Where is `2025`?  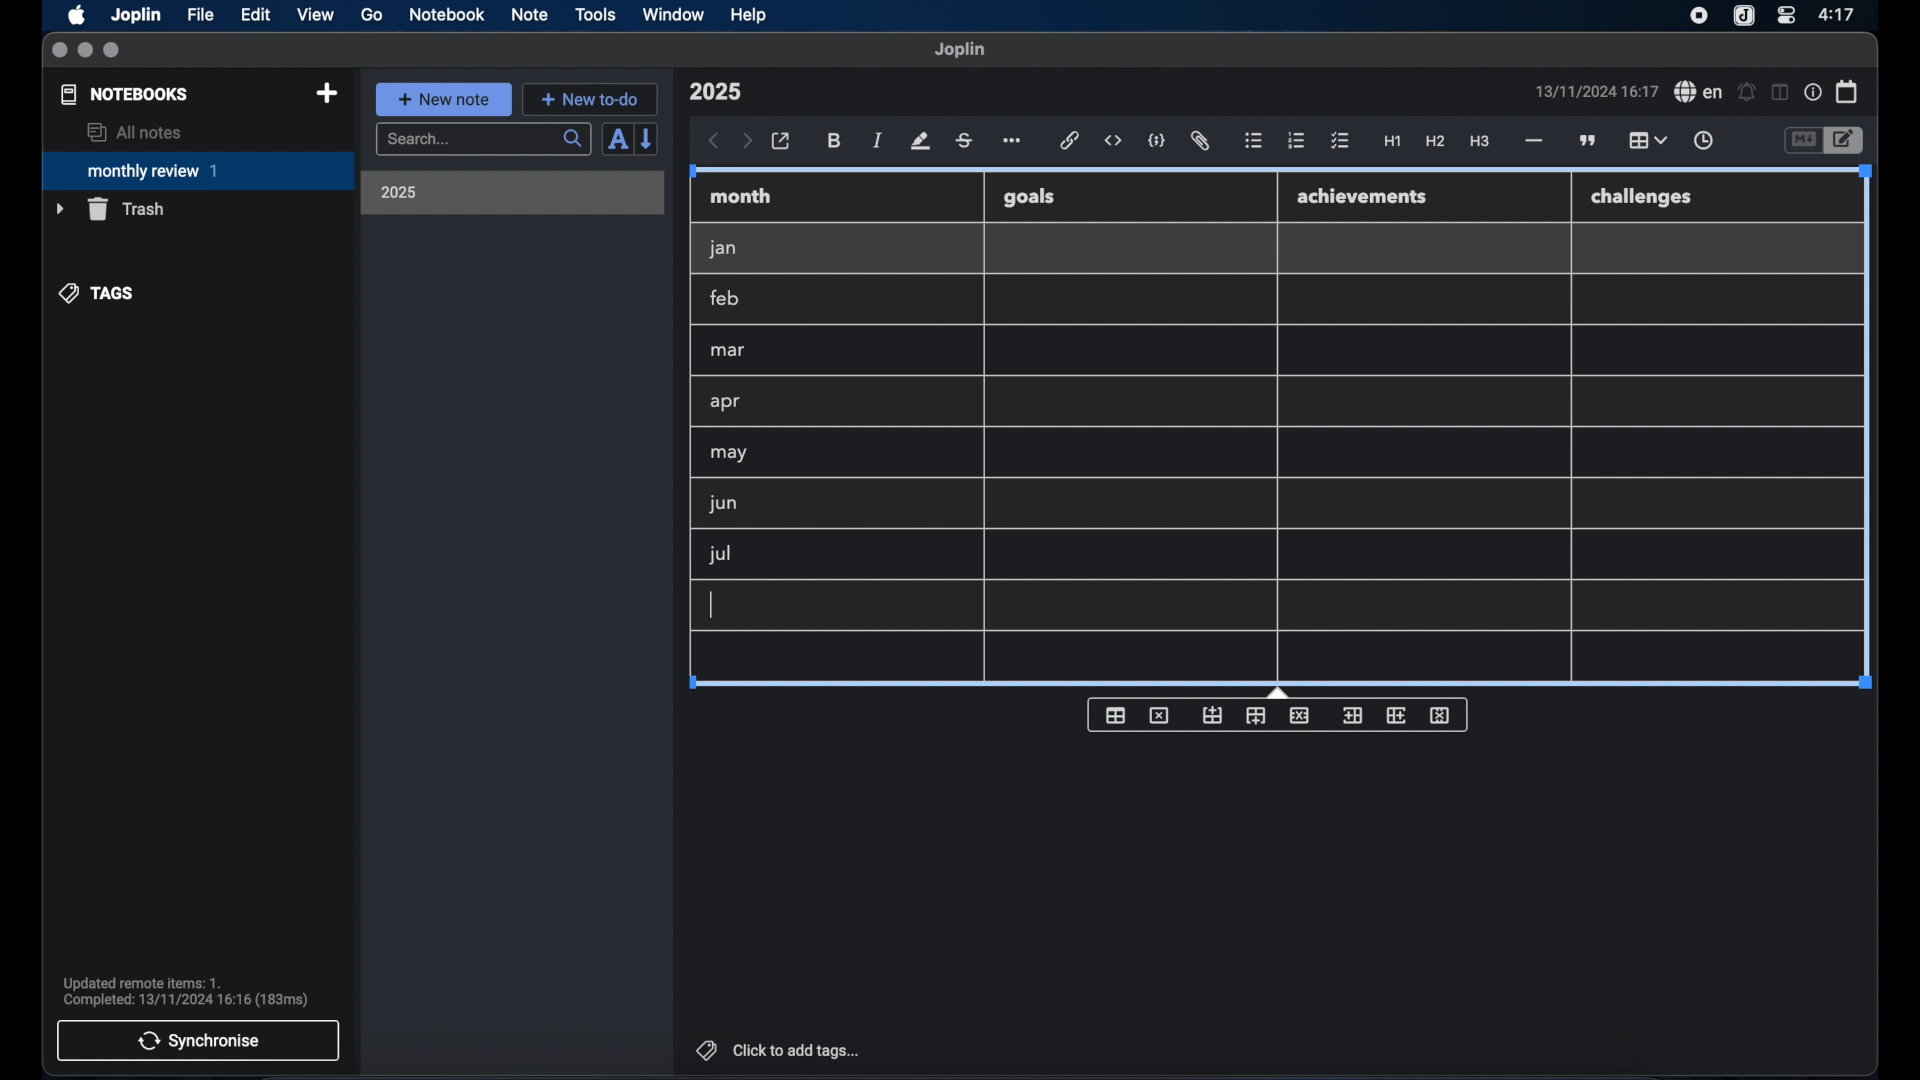 2025 is located at coordinates (399, 192).